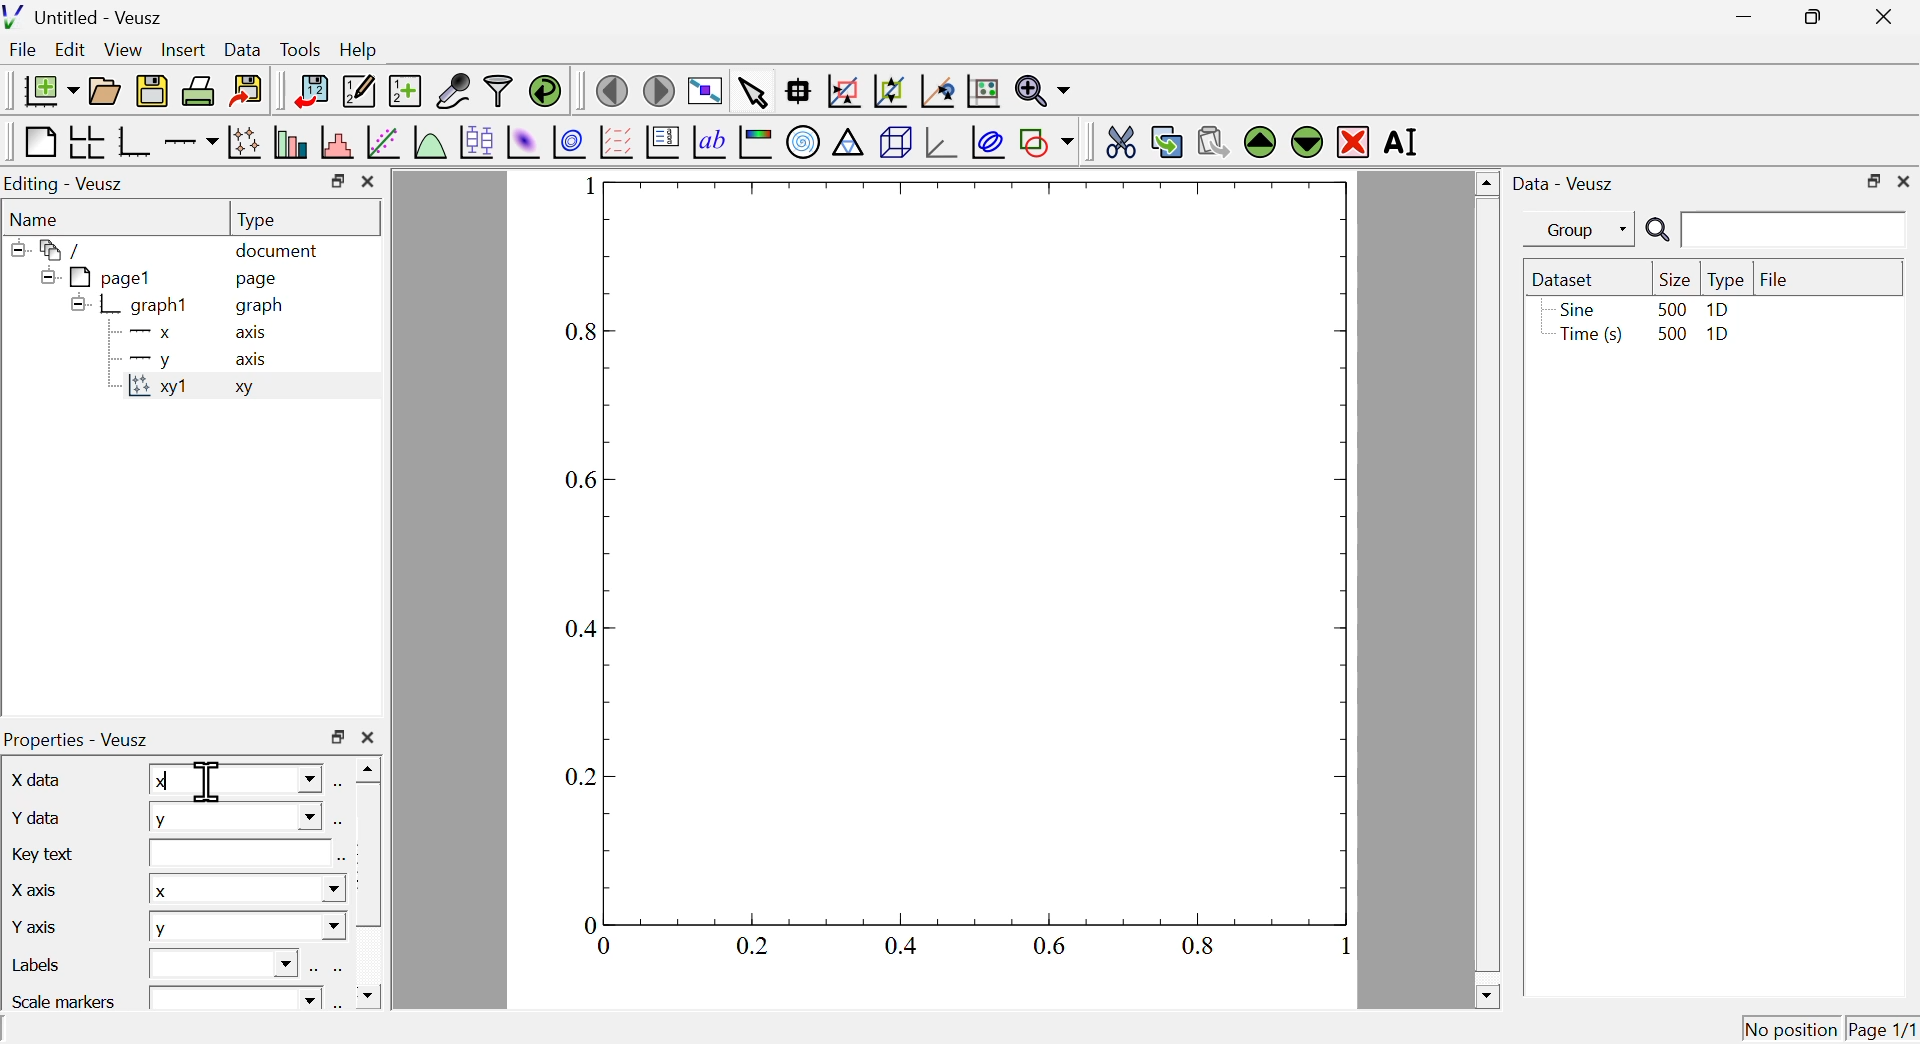  I want to click on create new data sets using ranges, so click(405, 89).